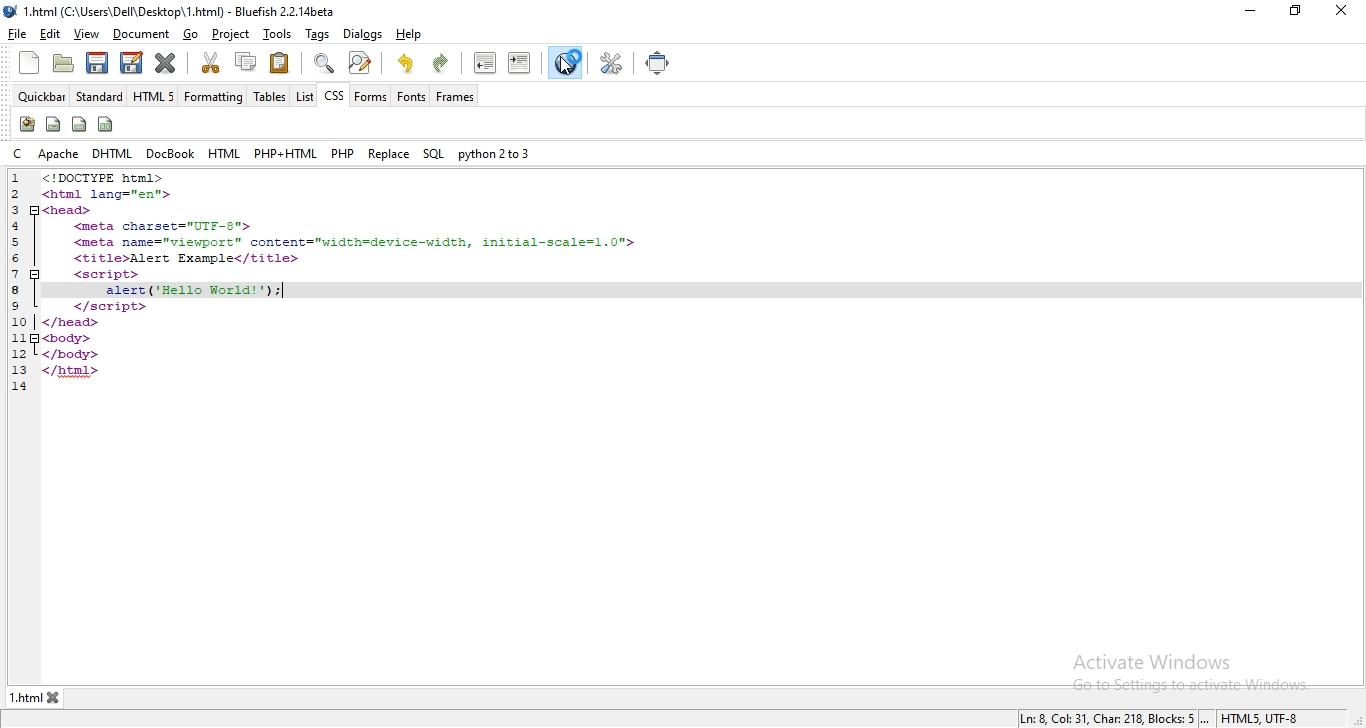  What do you see at coordinates (1261, 719) in the screenshot?
I see `HTMLS, UTF-8` at bounding box center [1261, 719].